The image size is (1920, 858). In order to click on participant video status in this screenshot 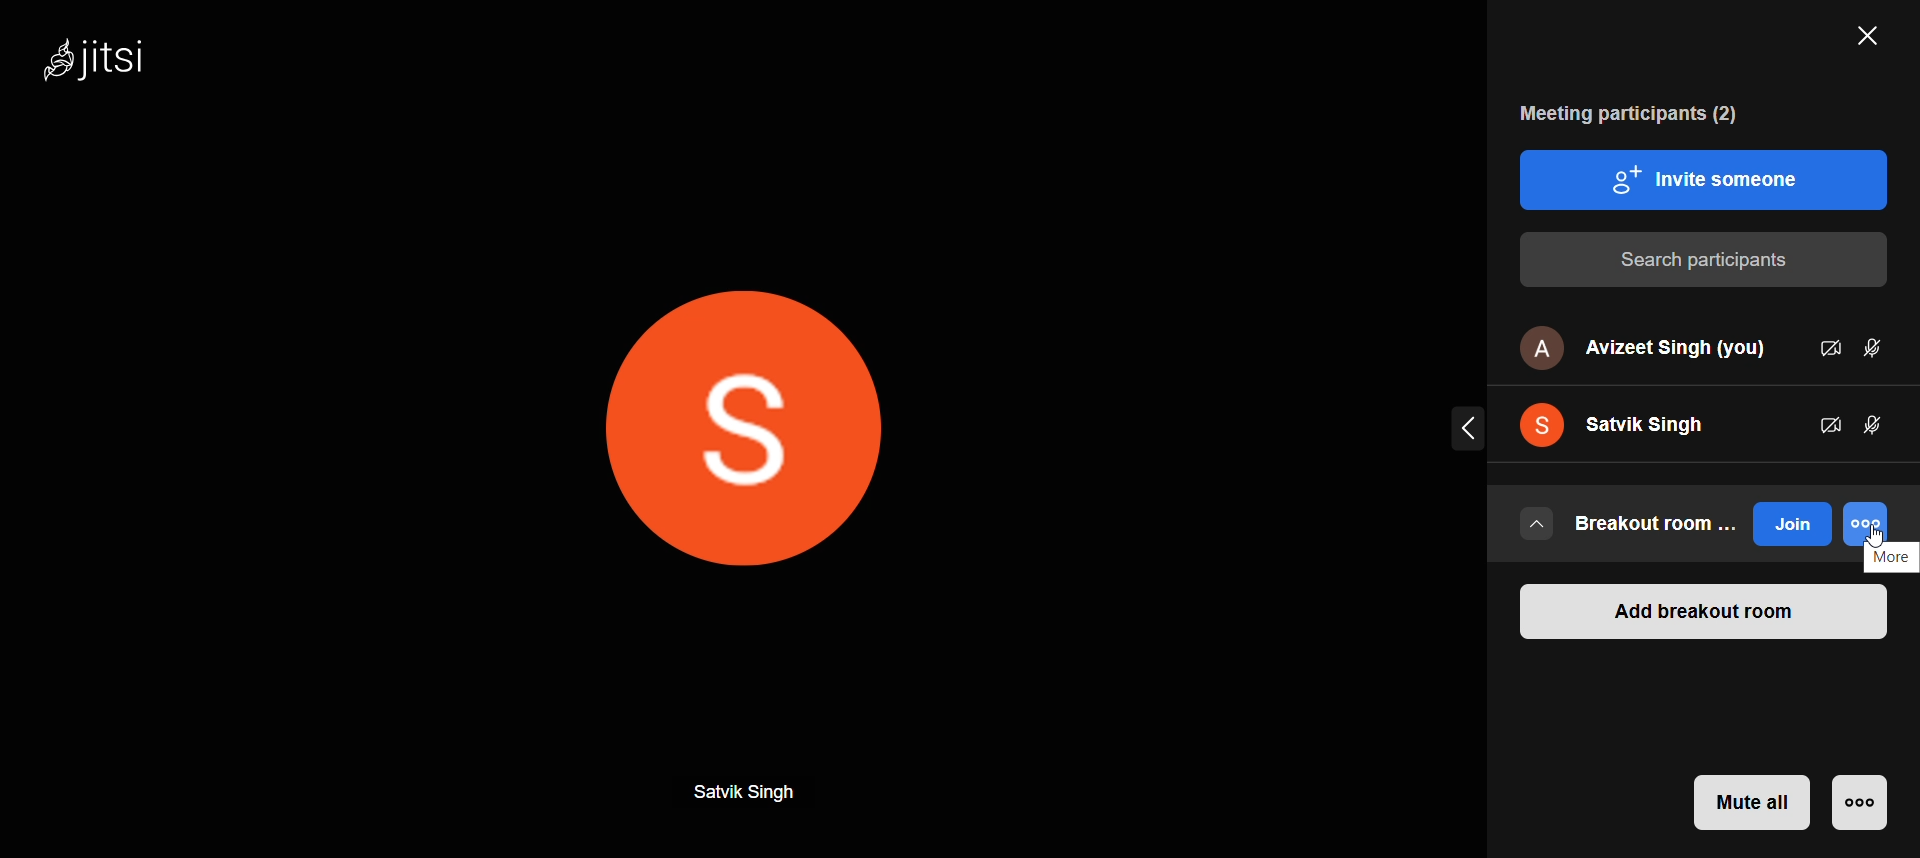, I will do `click(1825, 422)`.